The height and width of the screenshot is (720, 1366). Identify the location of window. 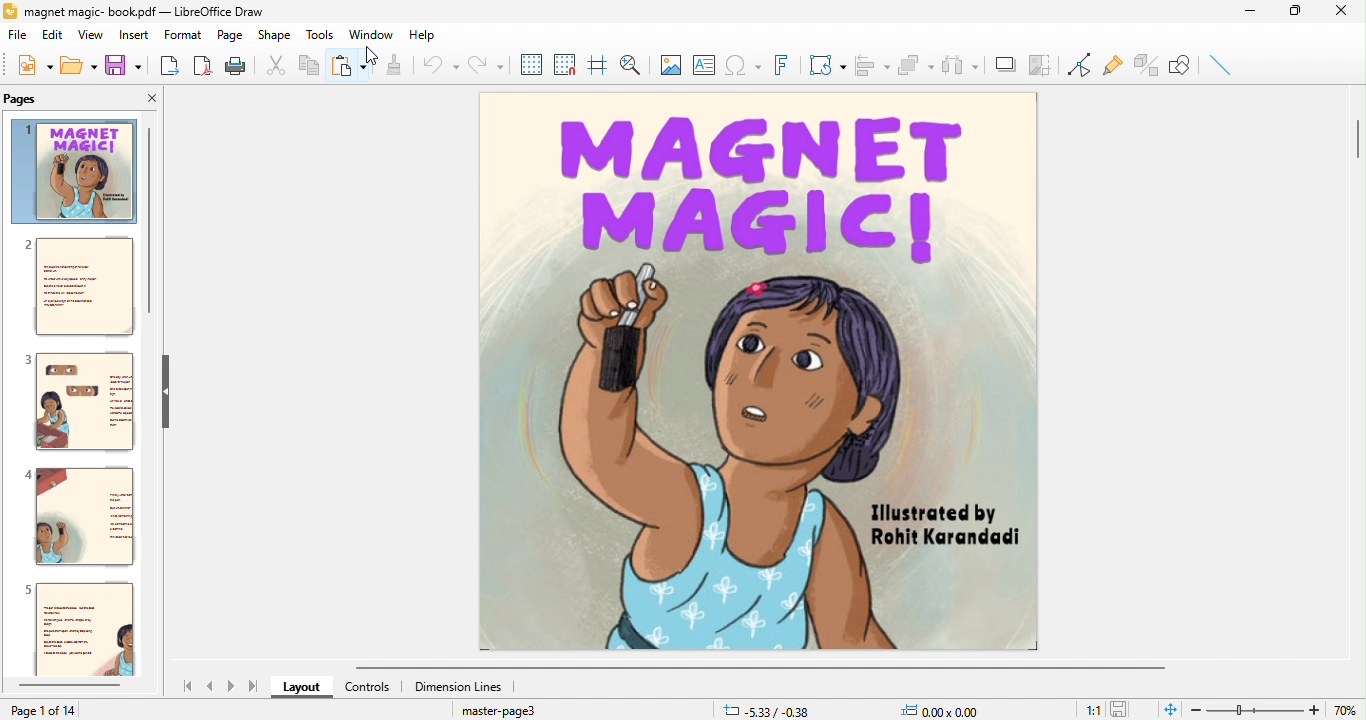
(371, 35).